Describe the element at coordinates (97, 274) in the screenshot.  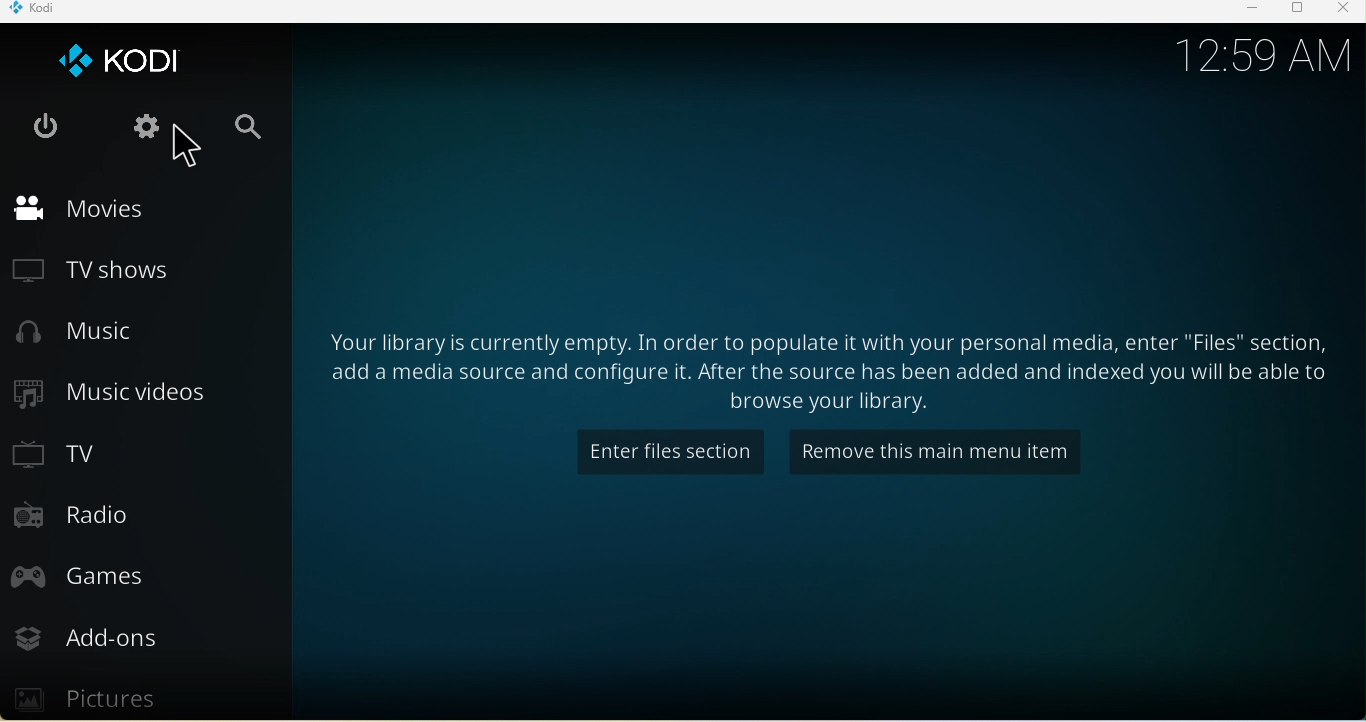
I see `TV Shows` at that location.